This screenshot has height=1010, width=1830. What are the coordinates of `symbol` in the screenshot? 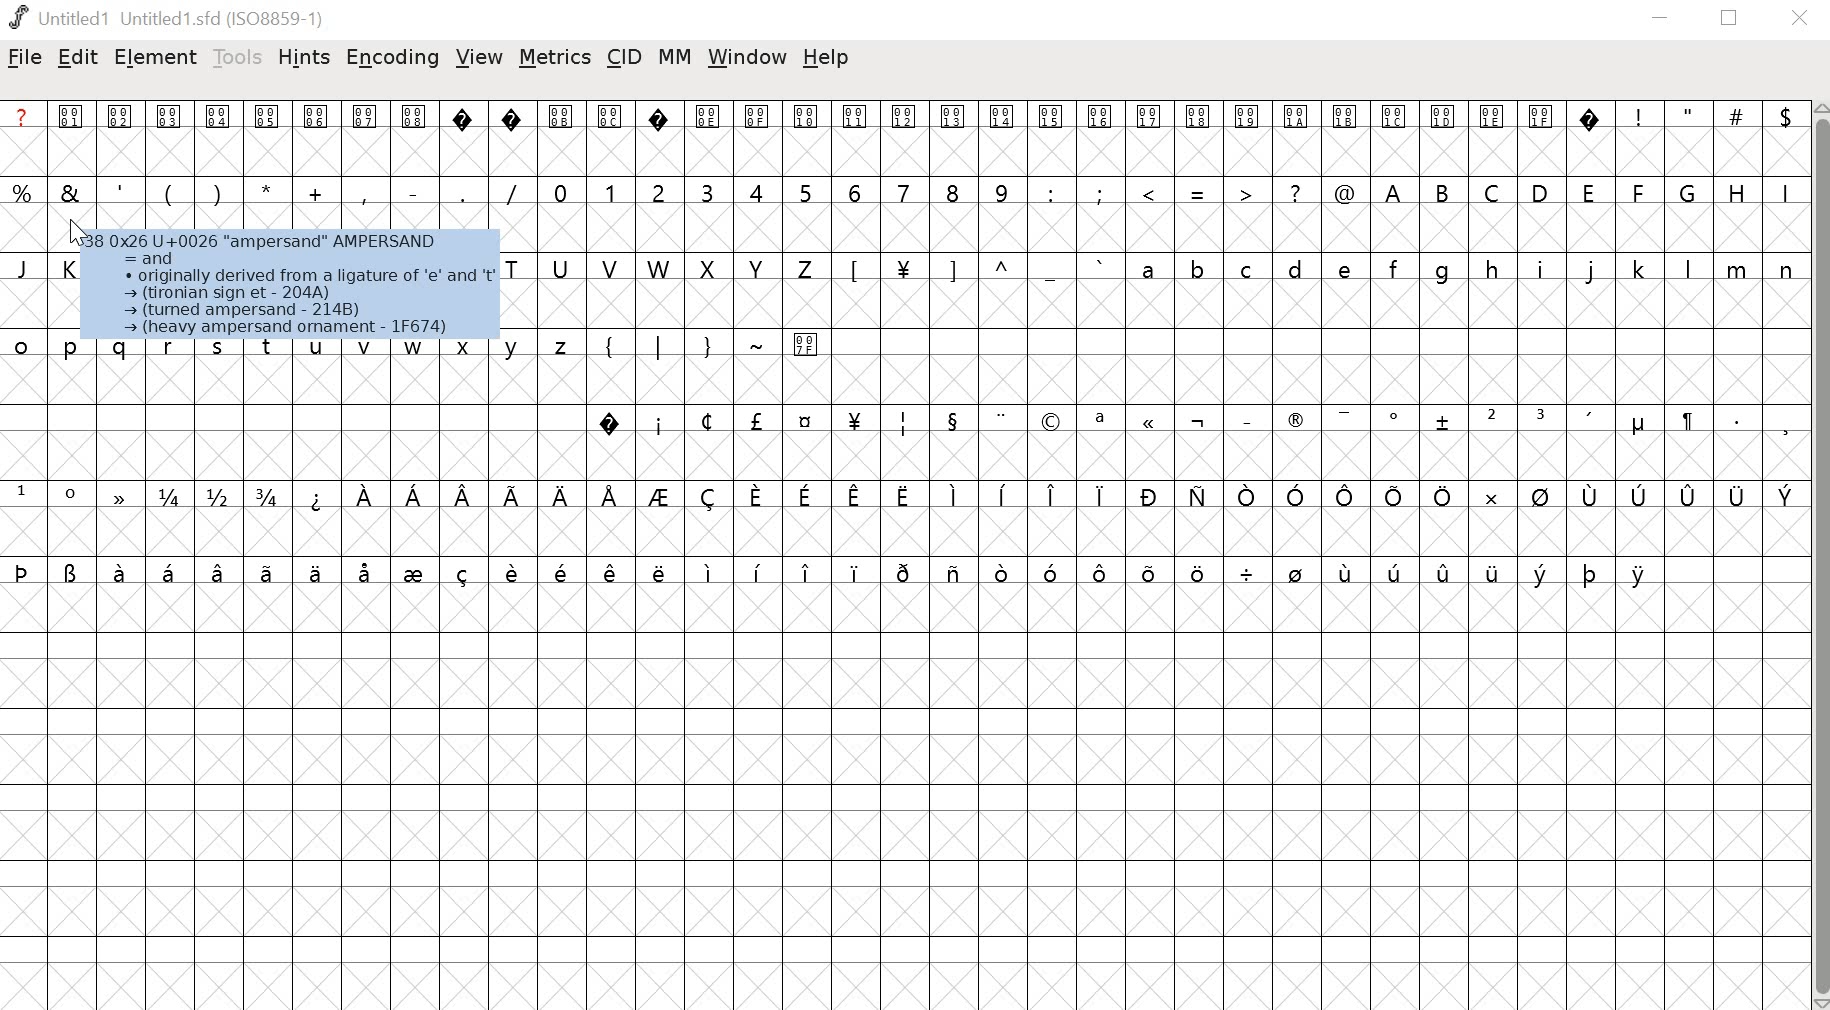 It's located at (905, 570).